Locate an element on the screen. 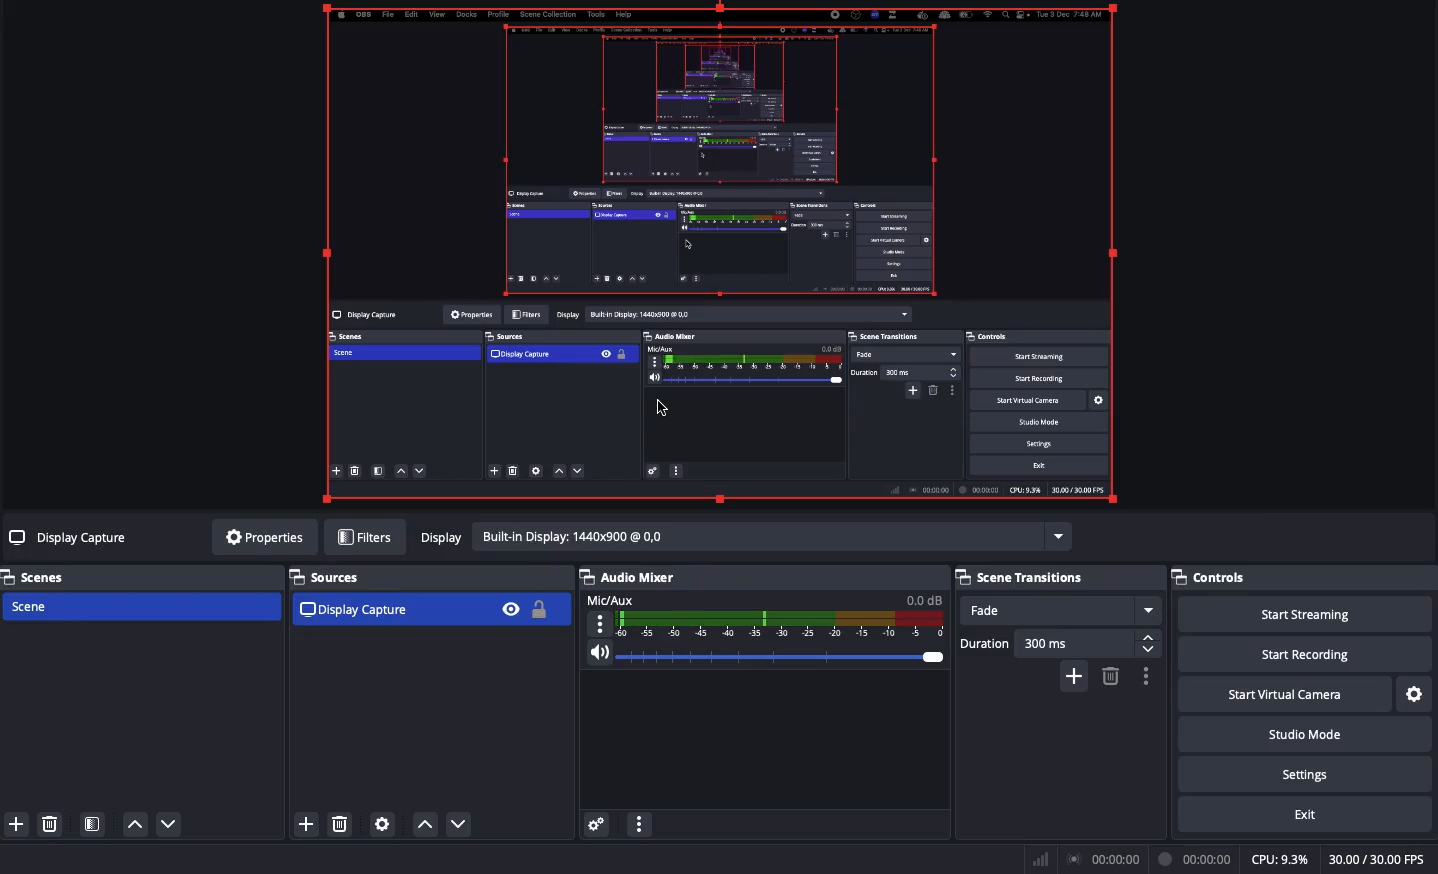 This screenshot has width=1438, height=874. Visible is located at coordinates (512, 607).